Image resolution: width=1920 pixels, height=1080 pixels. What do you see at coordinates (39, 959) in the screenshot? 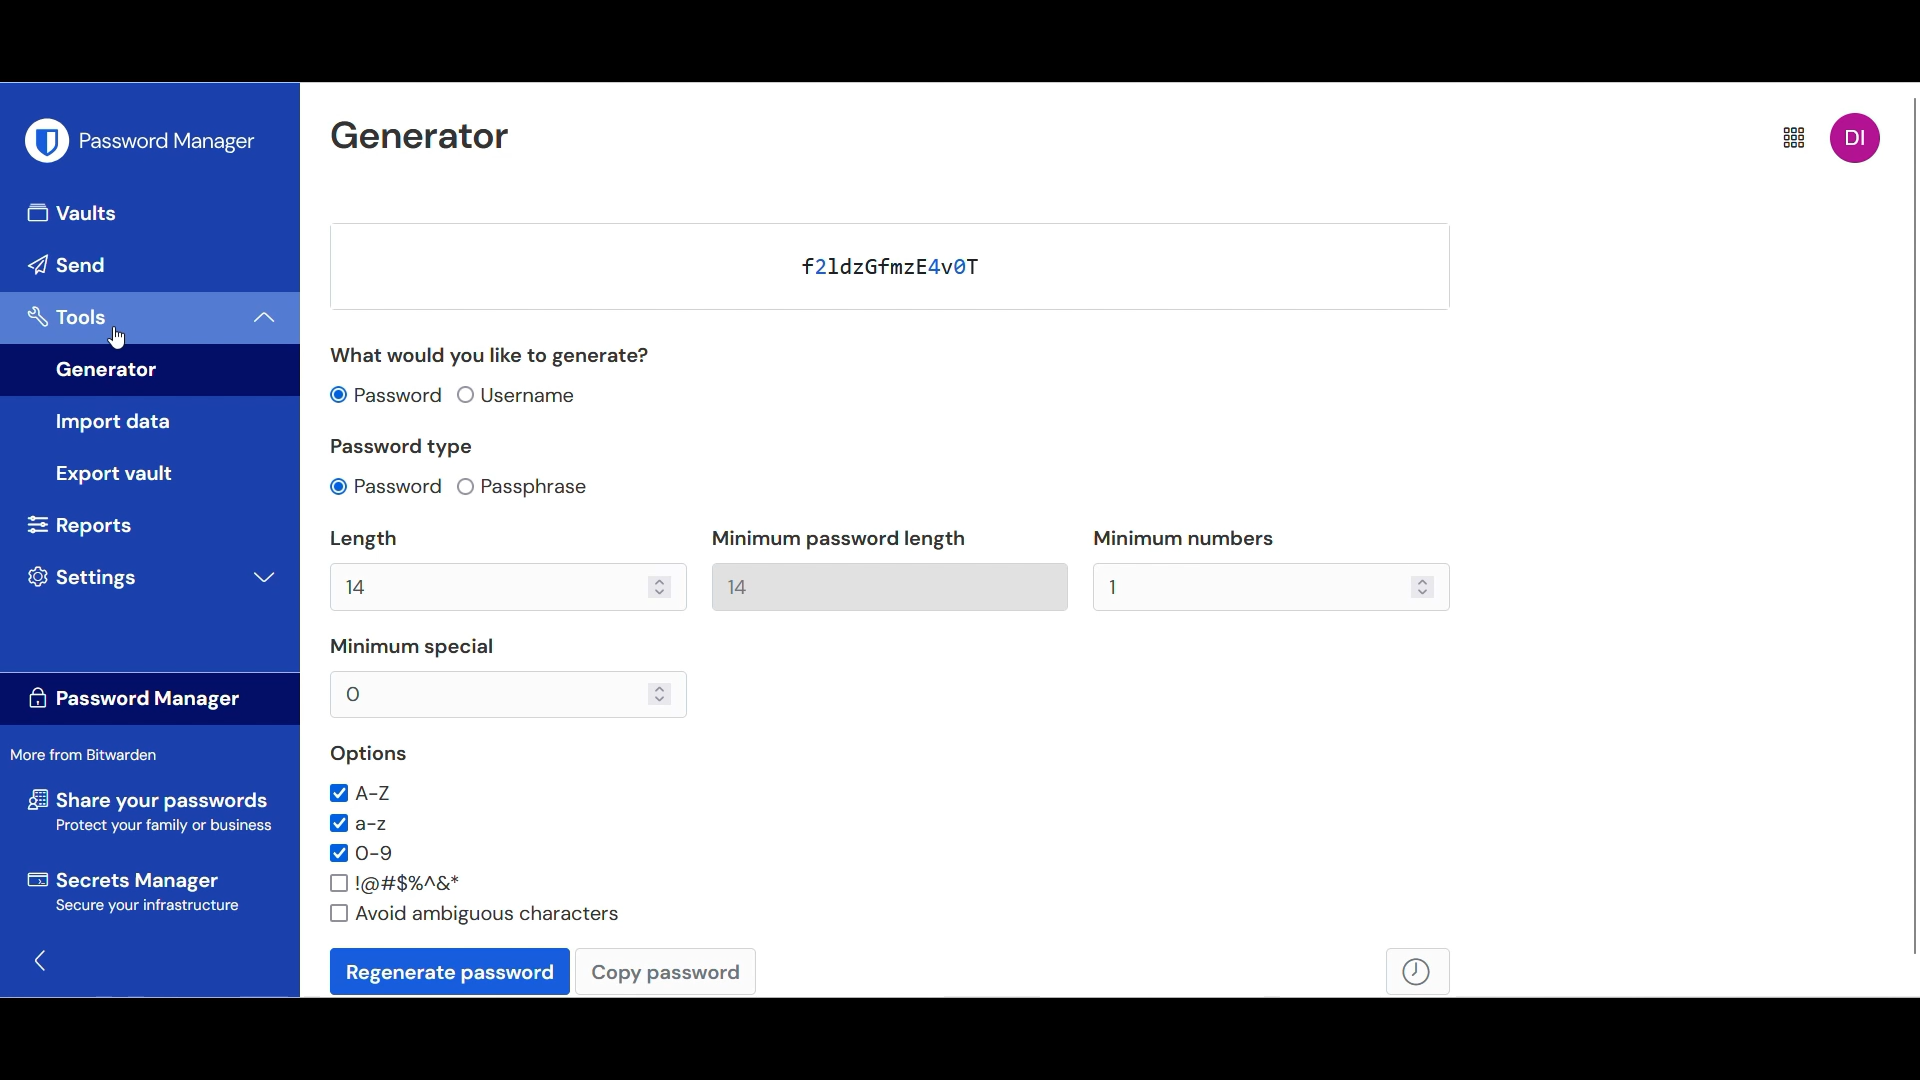
I see `Go back` at bounding box center [39, 959].